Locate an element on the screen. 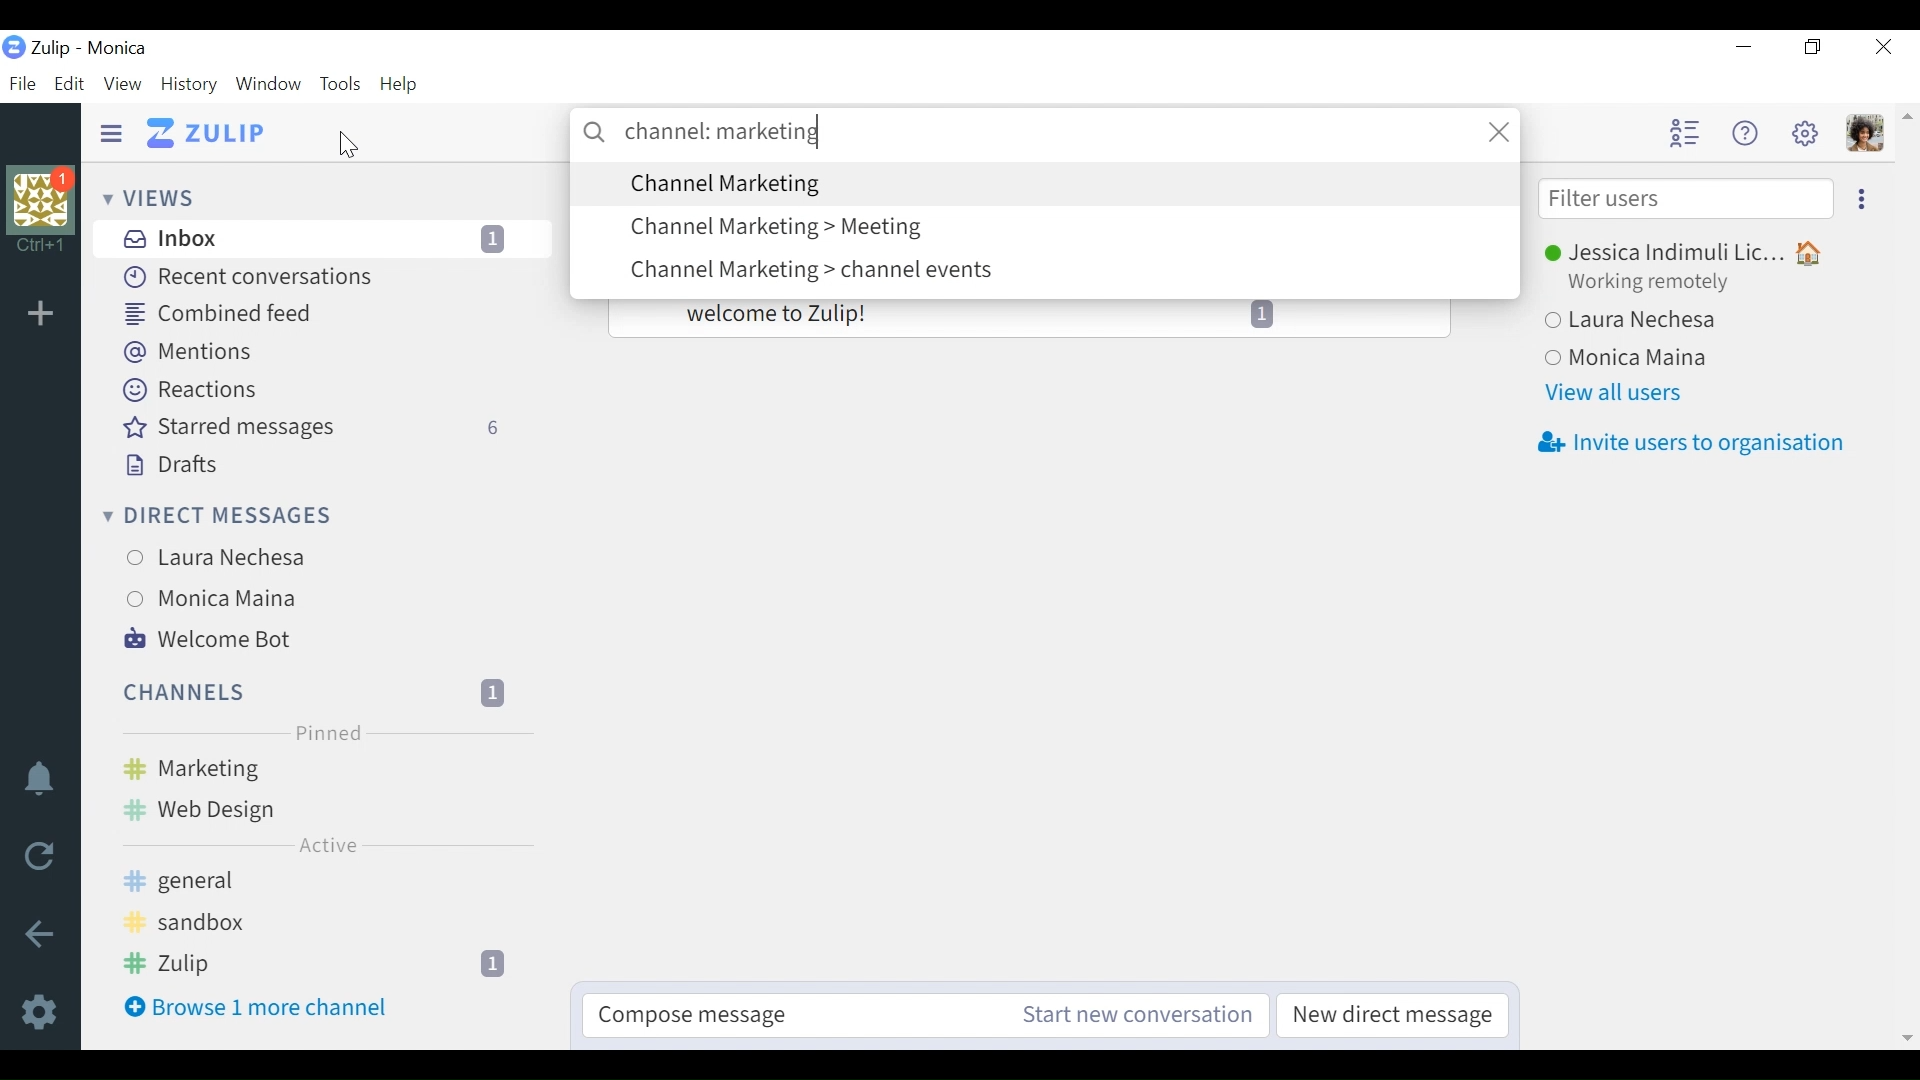 This screenshot has height=1080, width=1920. Users is located at coordinates (238, 561).